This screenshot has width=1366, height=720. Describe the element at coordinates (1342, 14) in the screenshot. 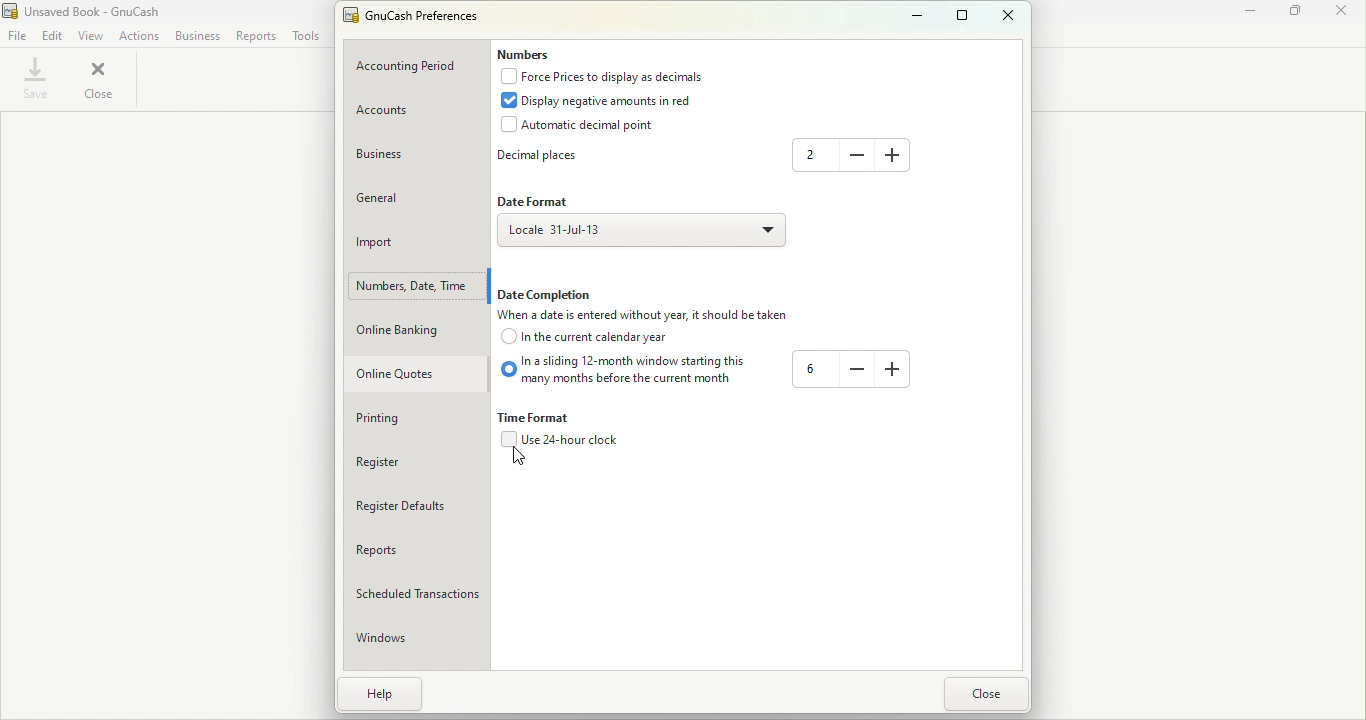

I see `close` at that location.